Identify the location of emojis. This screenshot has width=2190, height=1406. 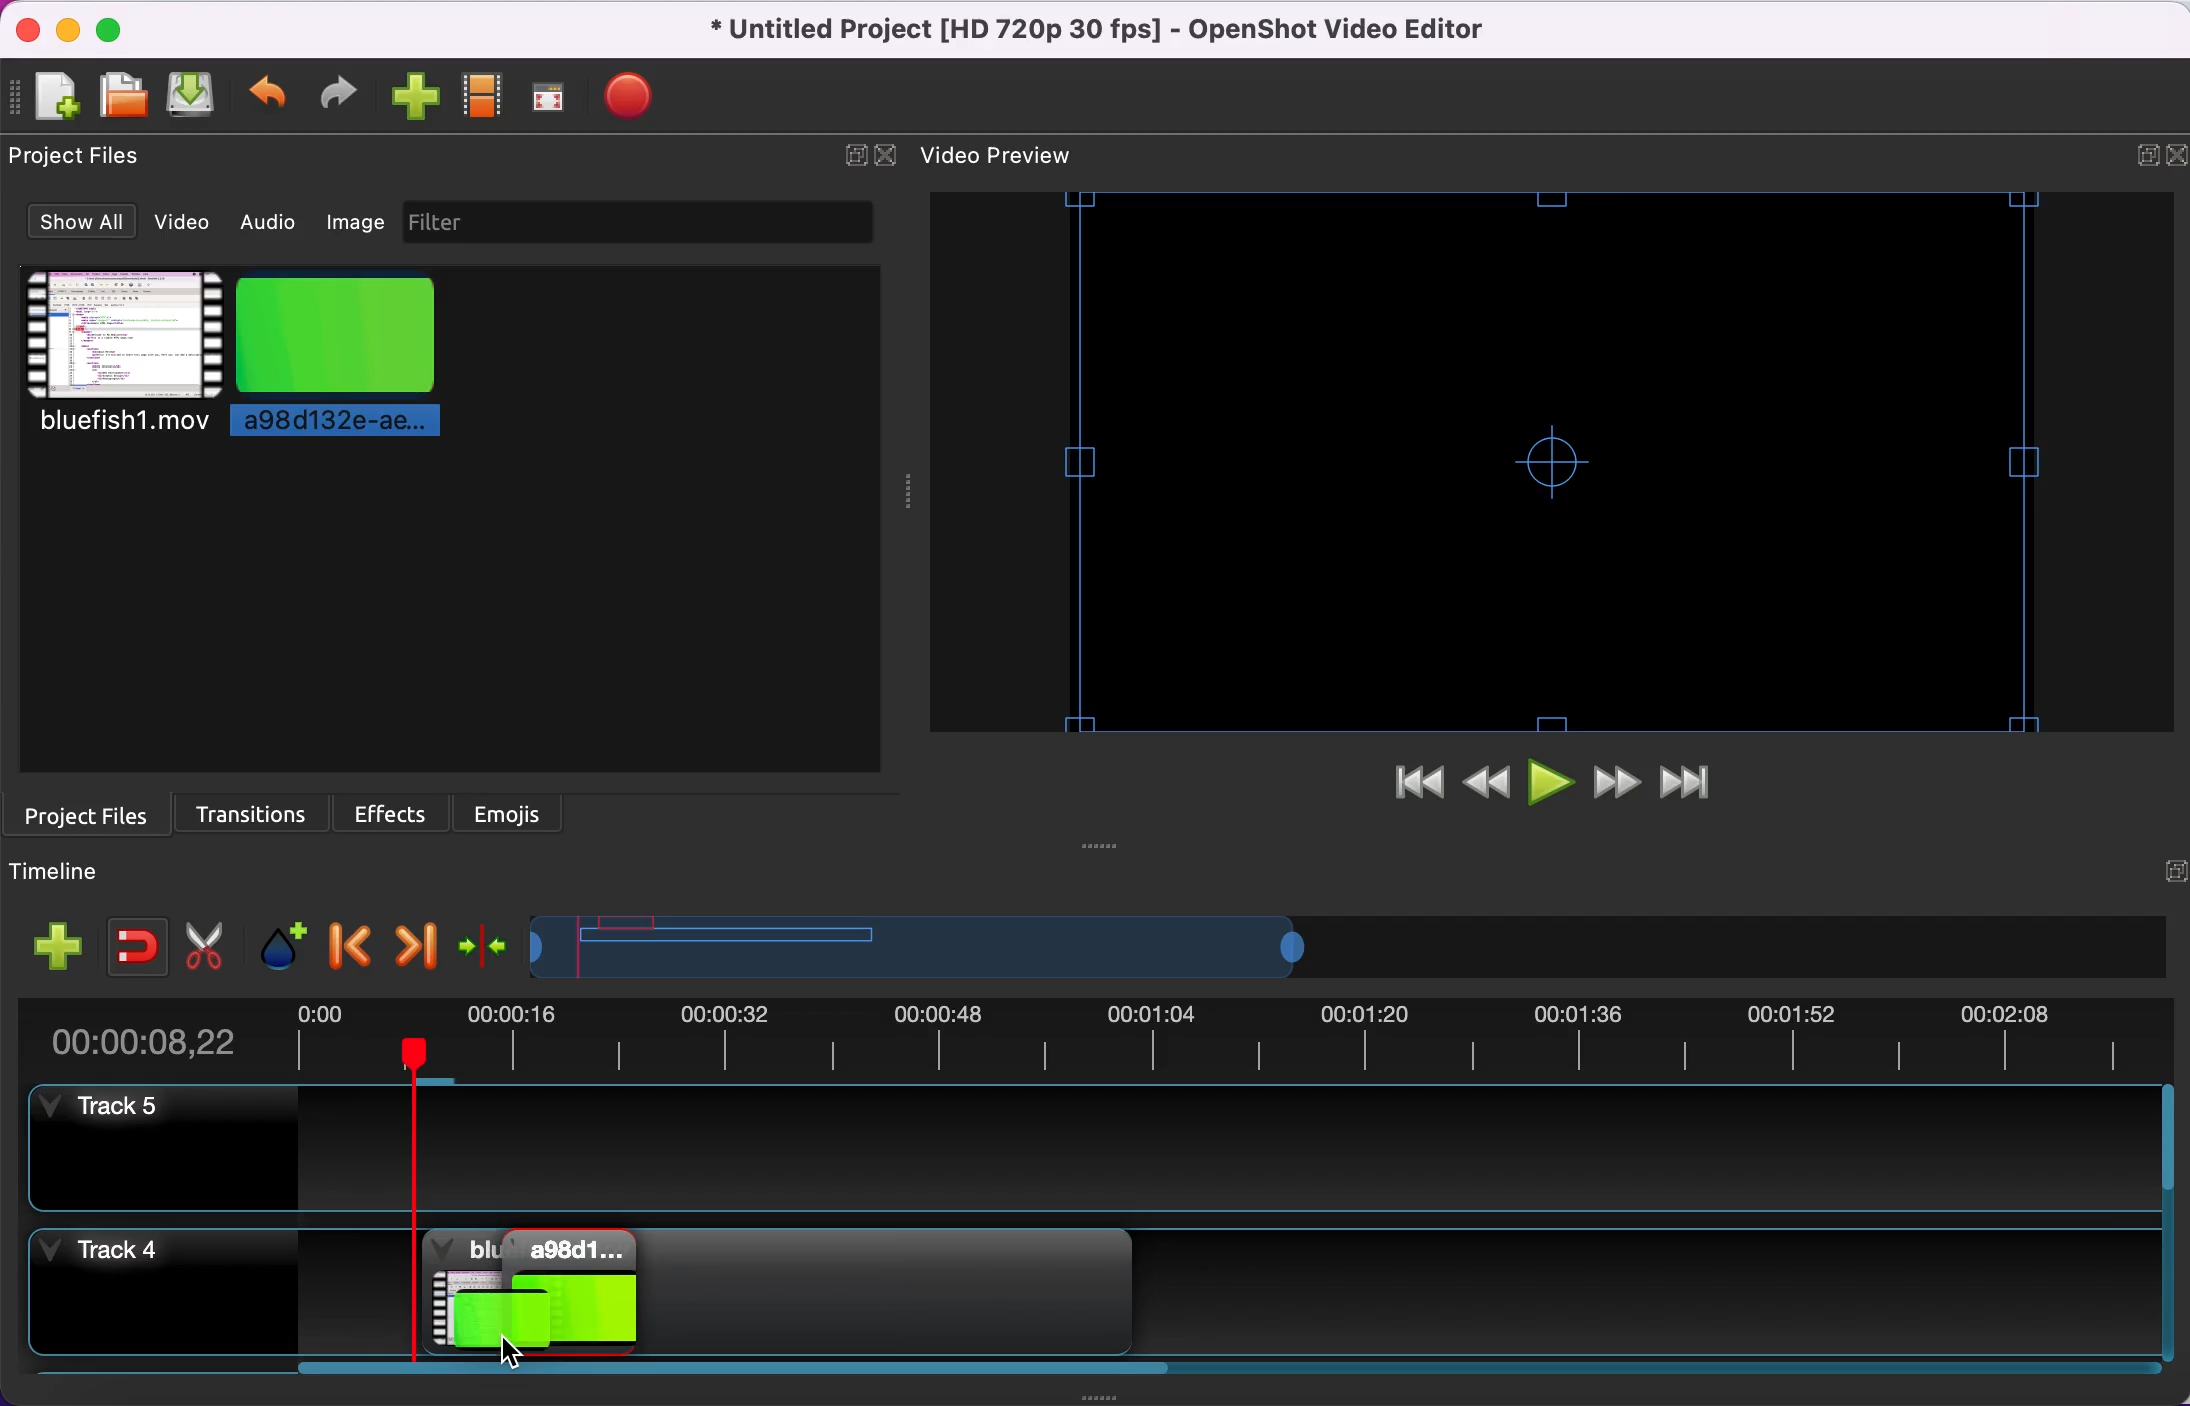
(521, 815).